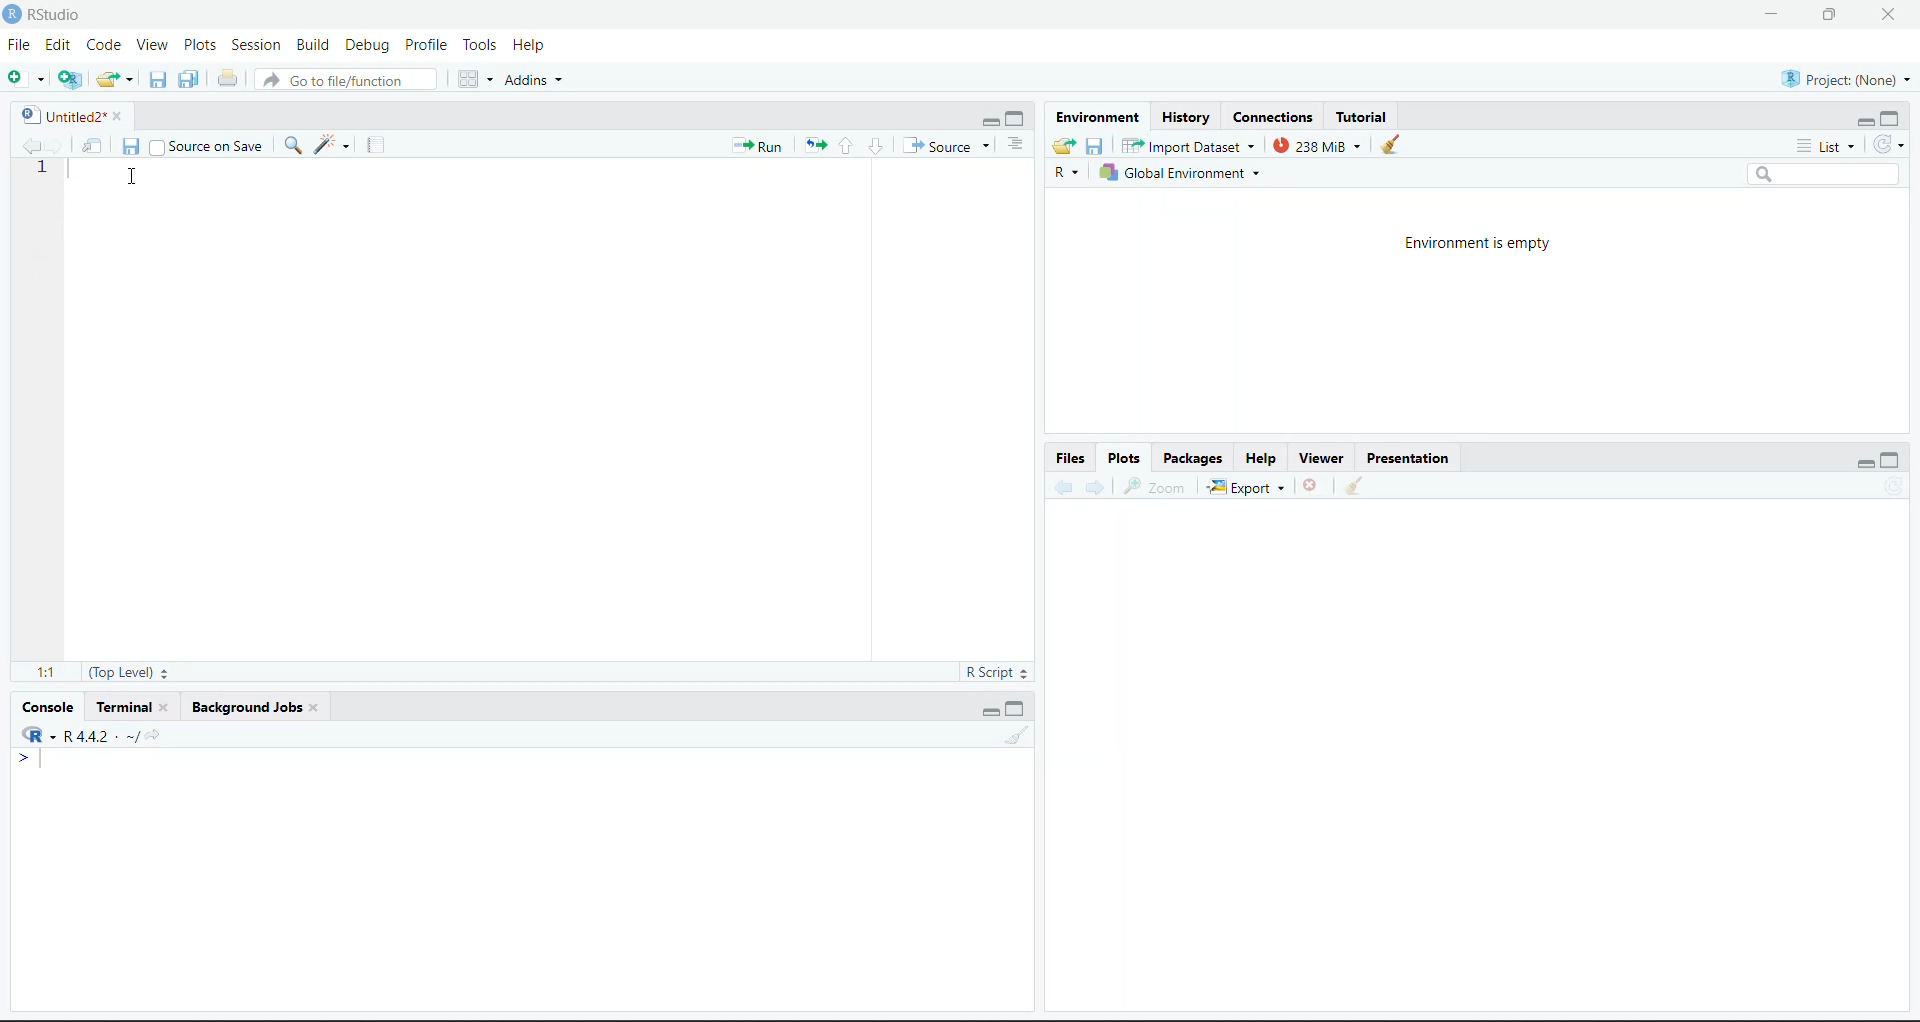 The width and height of the screenshot is (1920, 1022). What do you see at coordinates (170, 707) in the screenshot?
I see `close` at bounding box center [170, 707].